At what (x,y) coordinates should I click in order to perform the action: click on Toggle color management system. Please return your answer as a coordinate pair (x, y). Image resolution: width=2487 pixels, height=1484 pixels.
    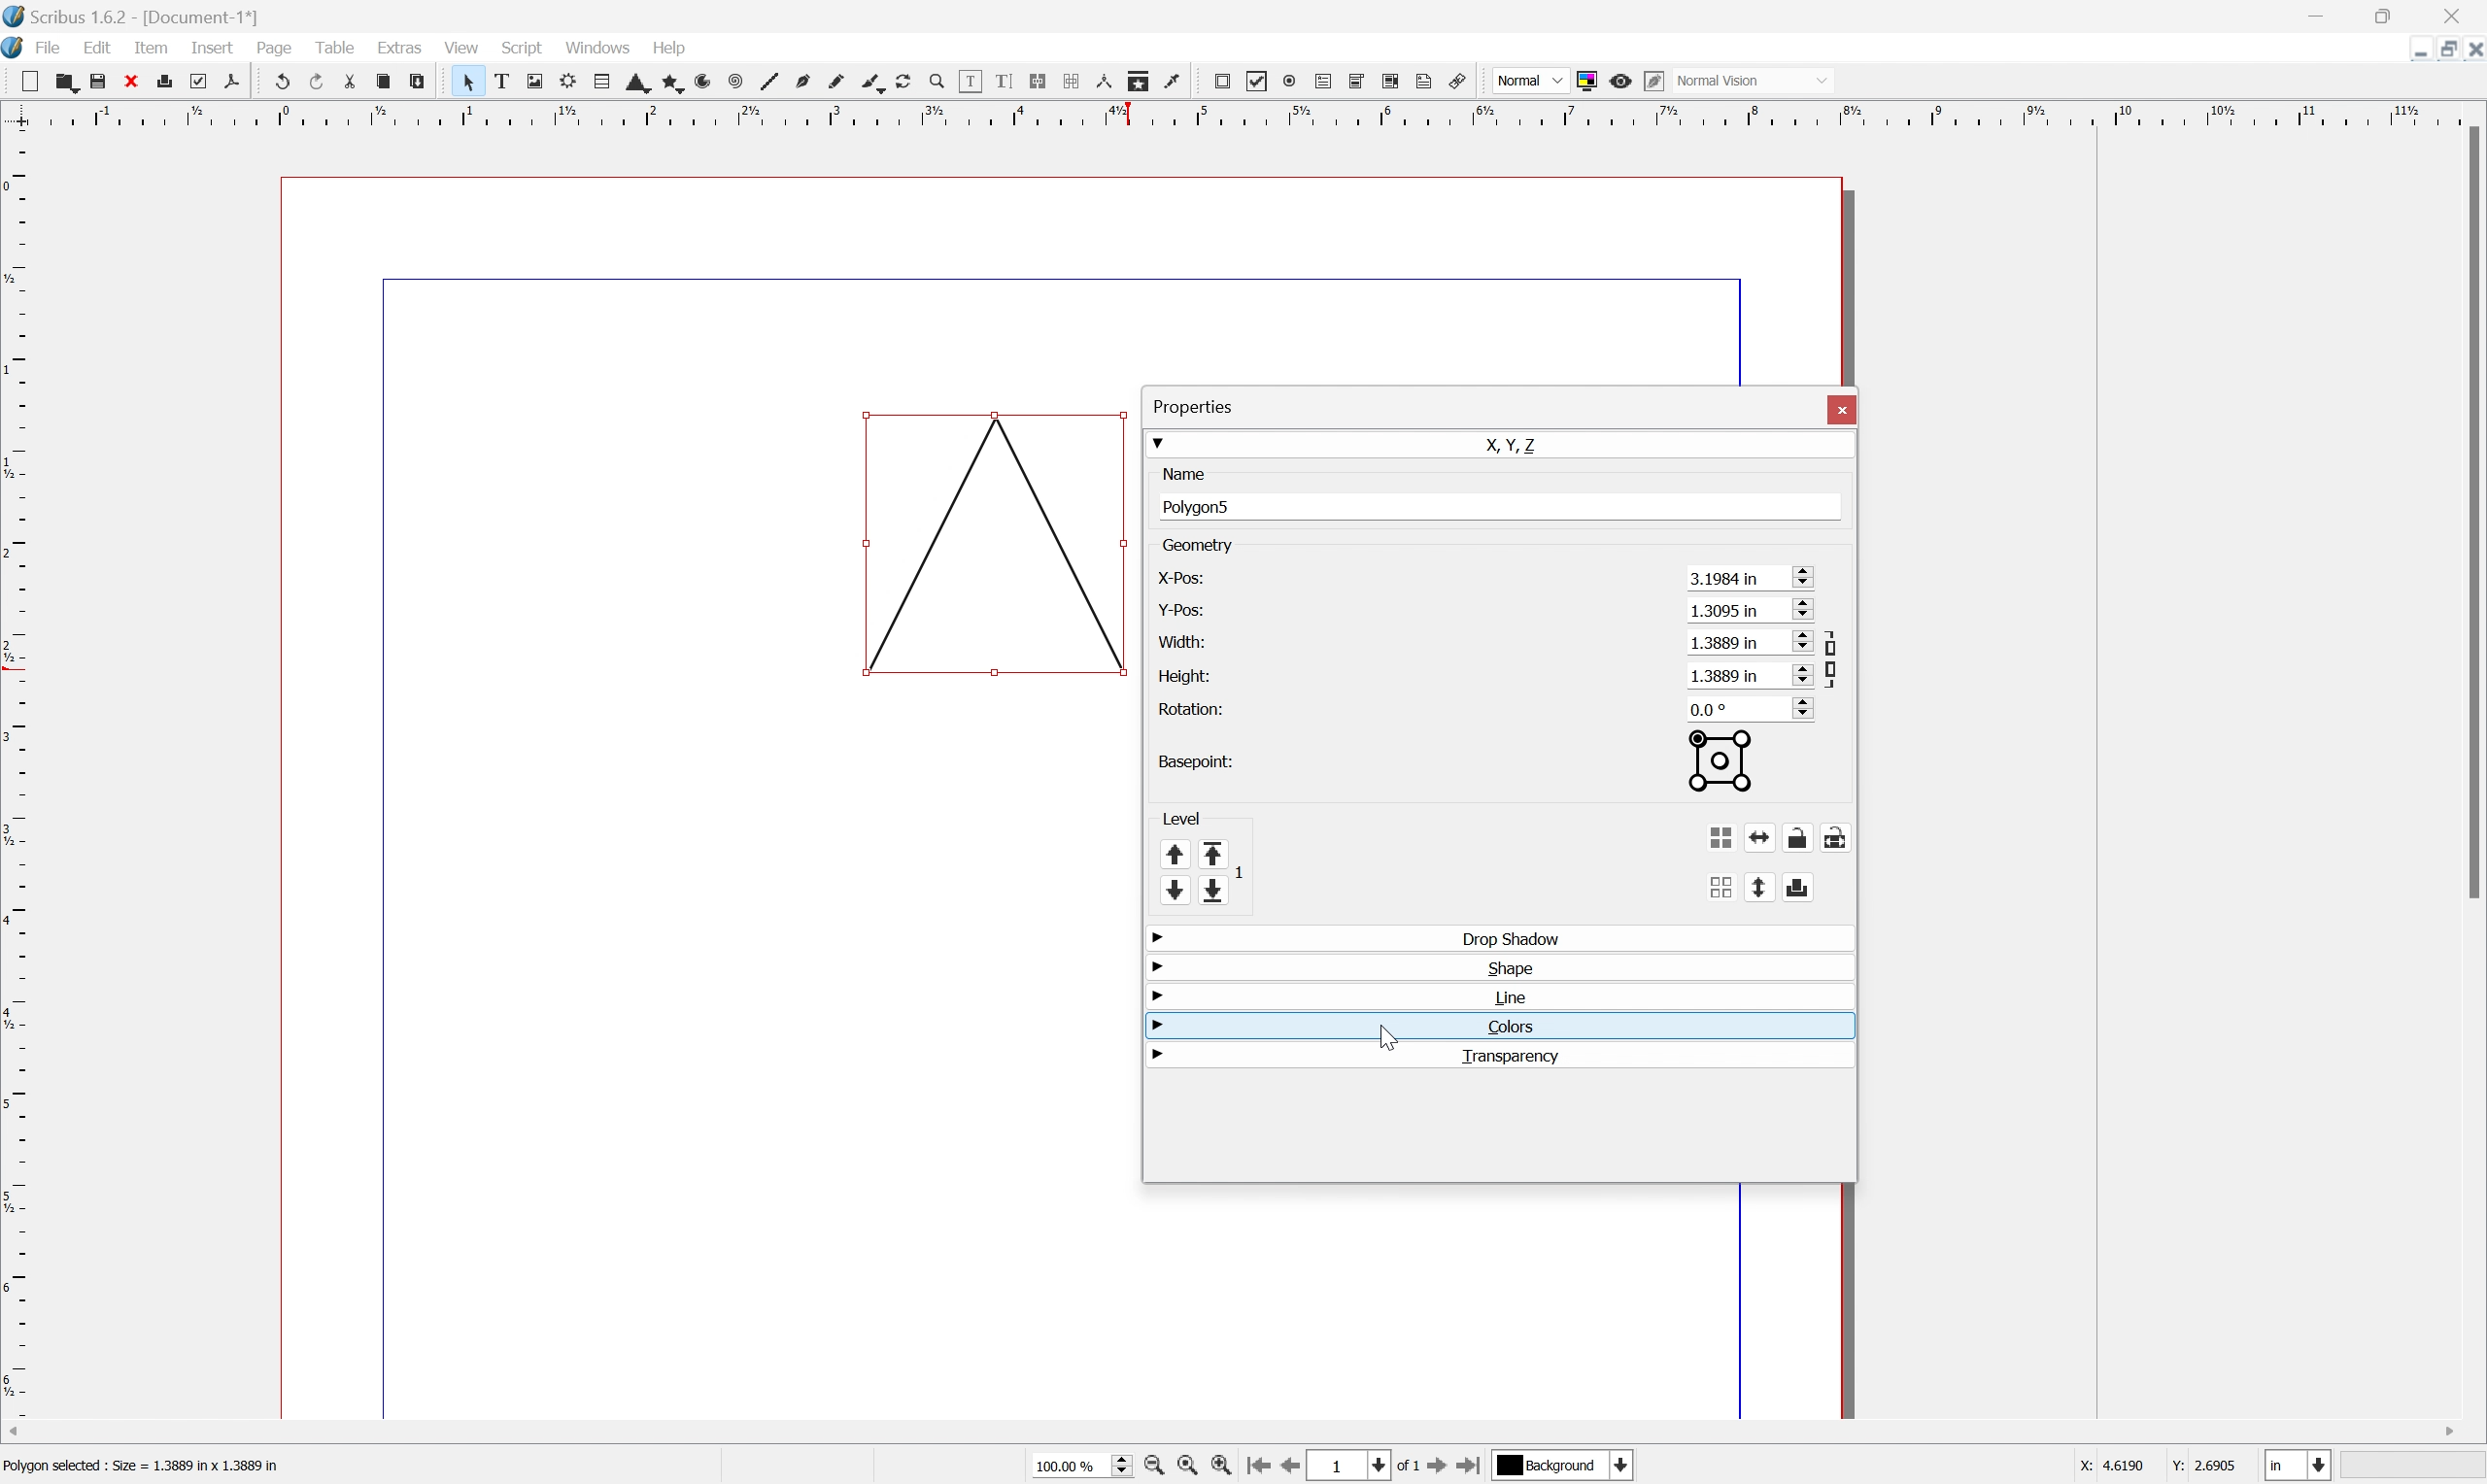
    Looking at the image, I should click on (1587, 82).